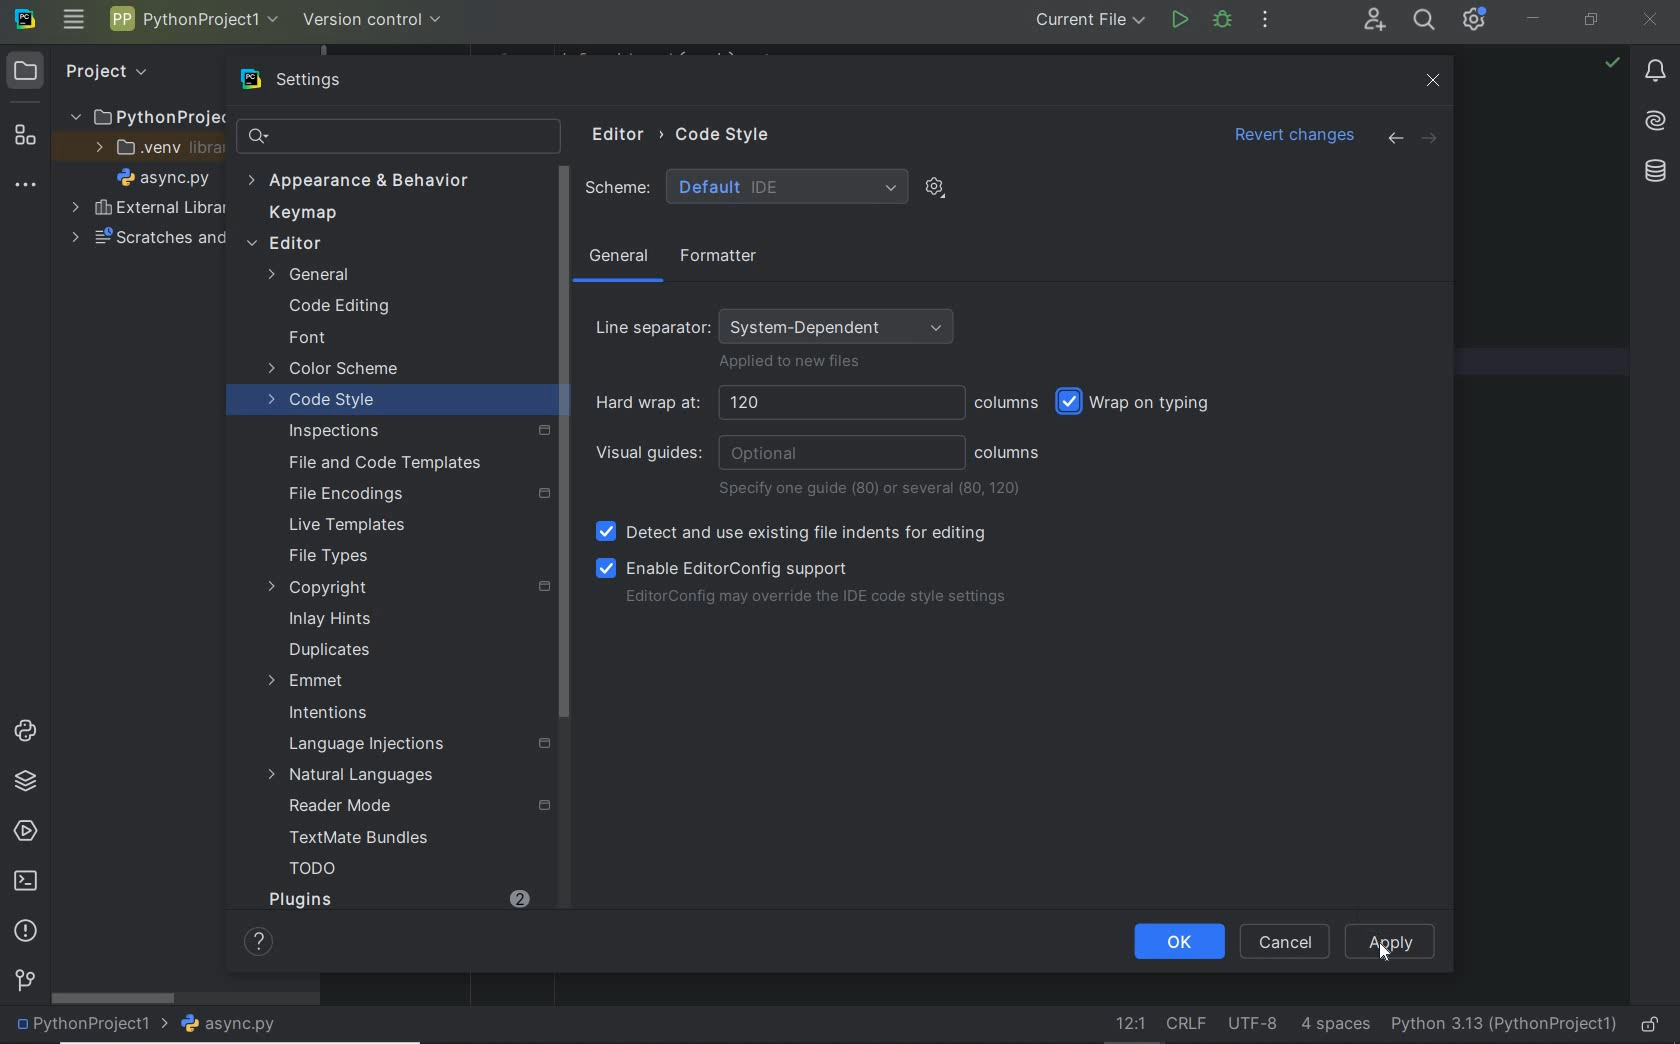 This screenshot has height=1044, width=1680. Describe the element at coordinates (1390, 942) in the screenshot. I see `Apply` at that location.